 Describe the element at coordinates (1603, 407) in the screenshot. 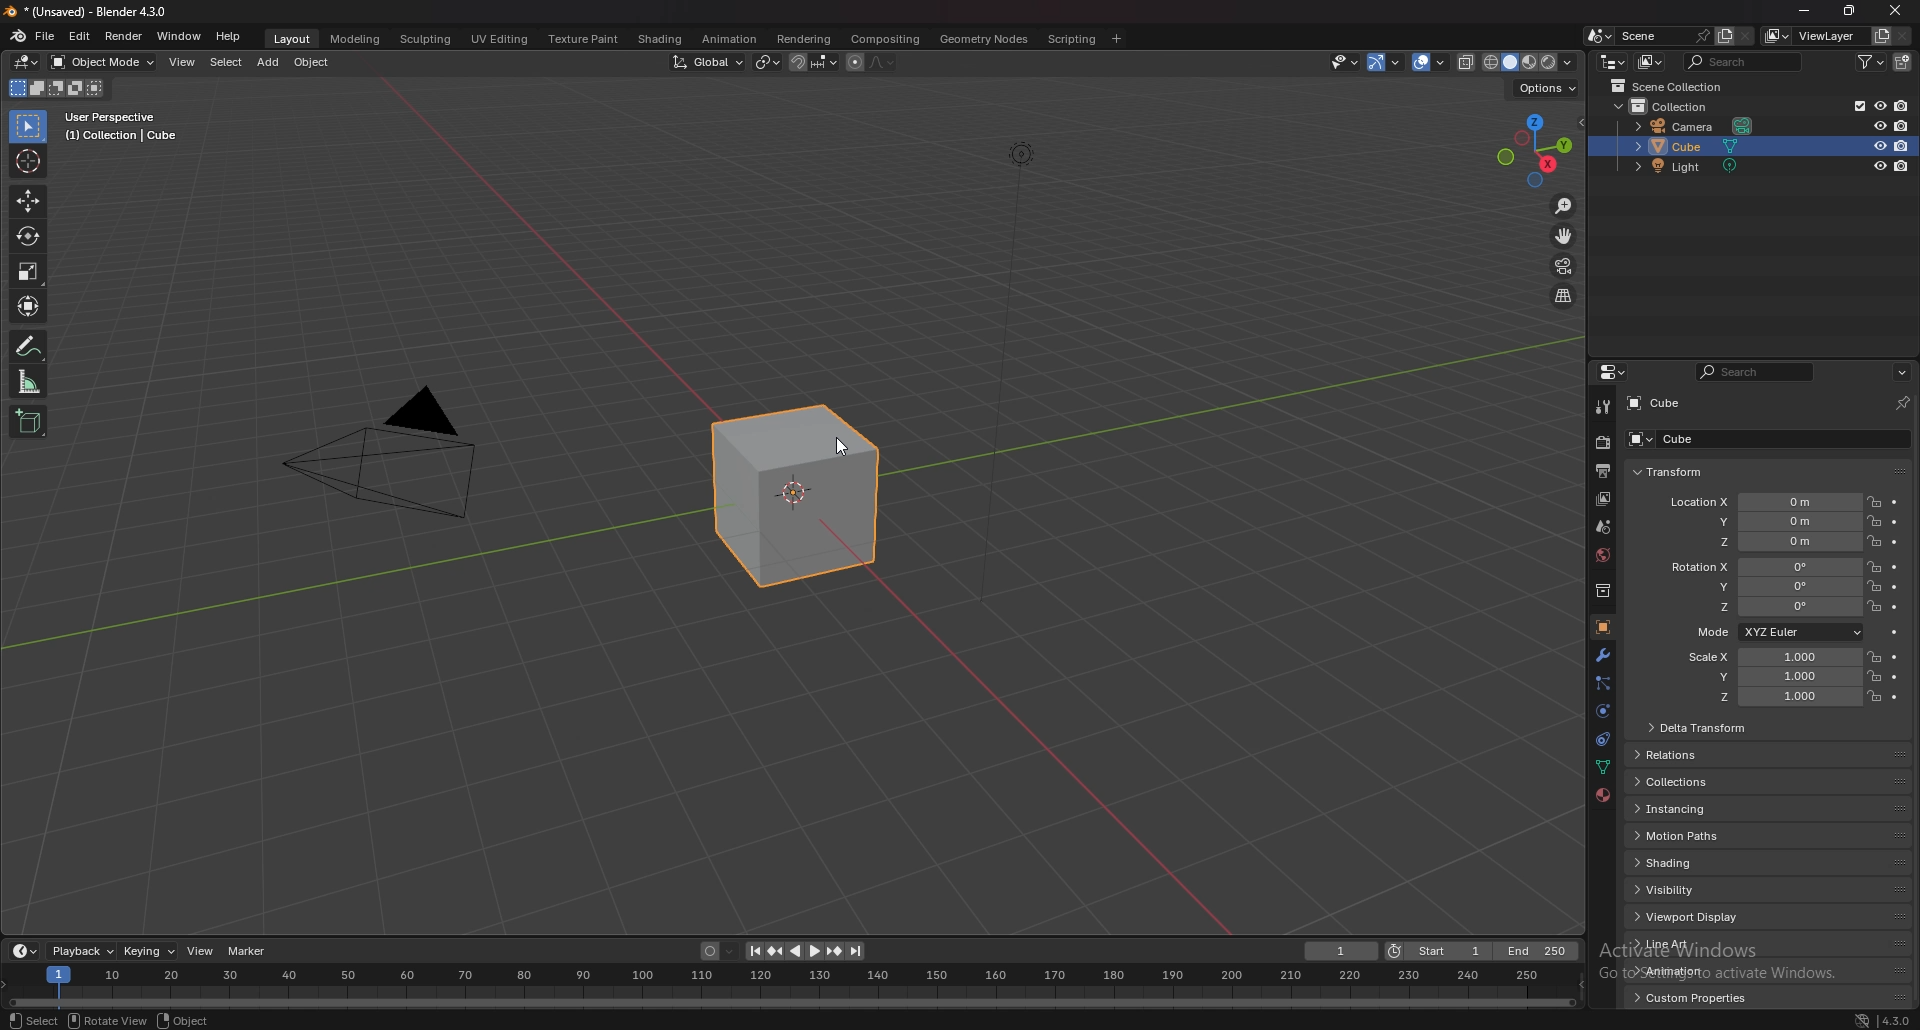

I see `tool` at that location.